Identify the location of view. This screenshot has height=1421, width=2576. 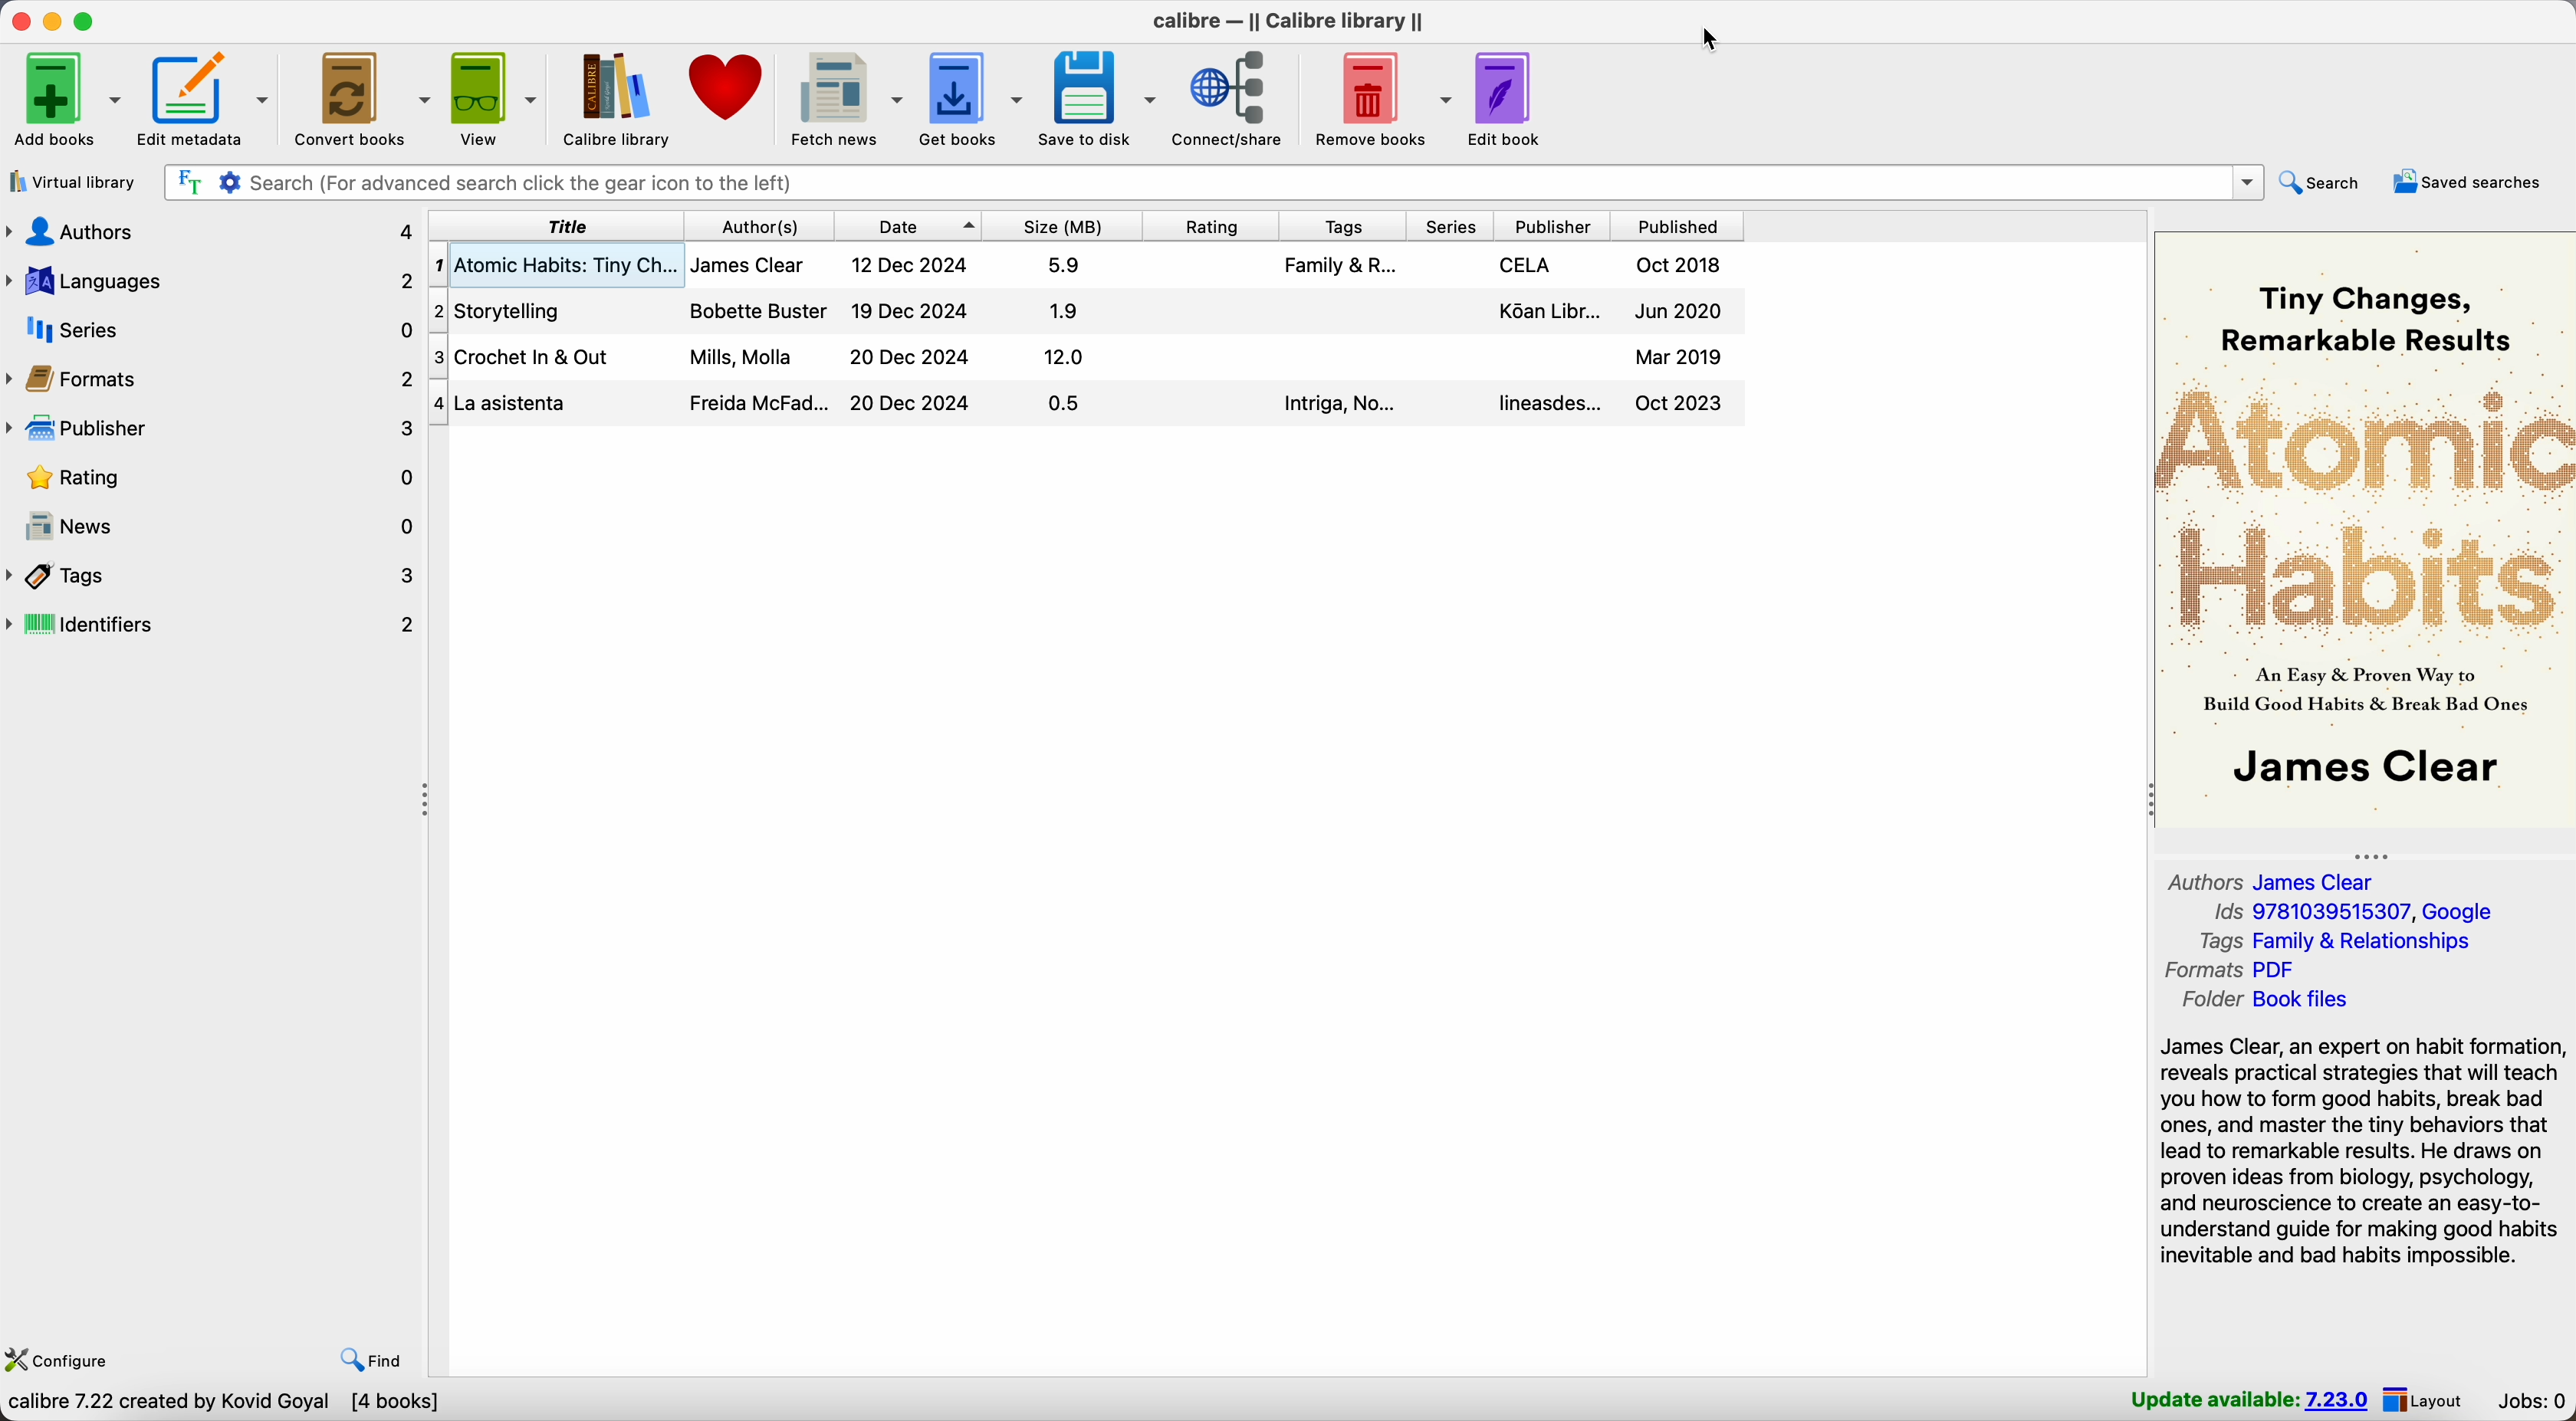
(496, 100).